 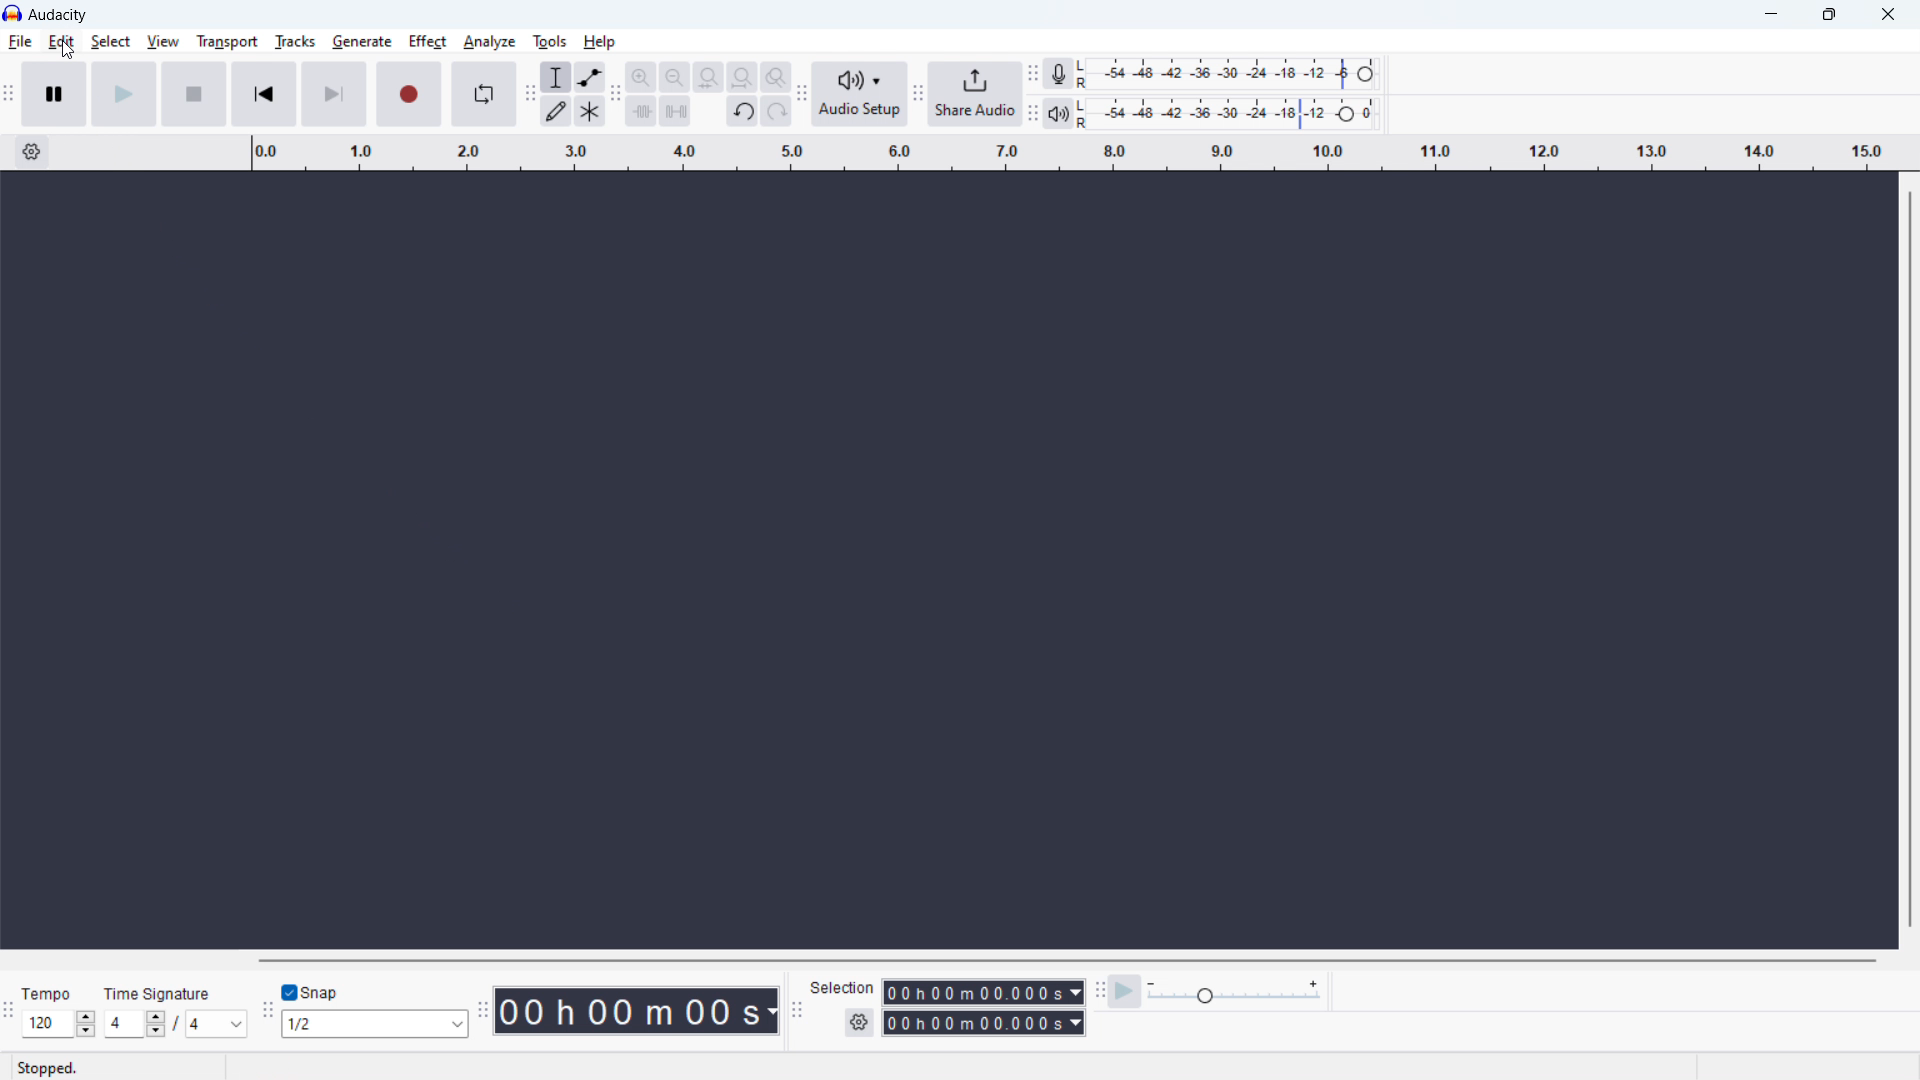 I want to click on recording meter, so click(x=1058, y=73).